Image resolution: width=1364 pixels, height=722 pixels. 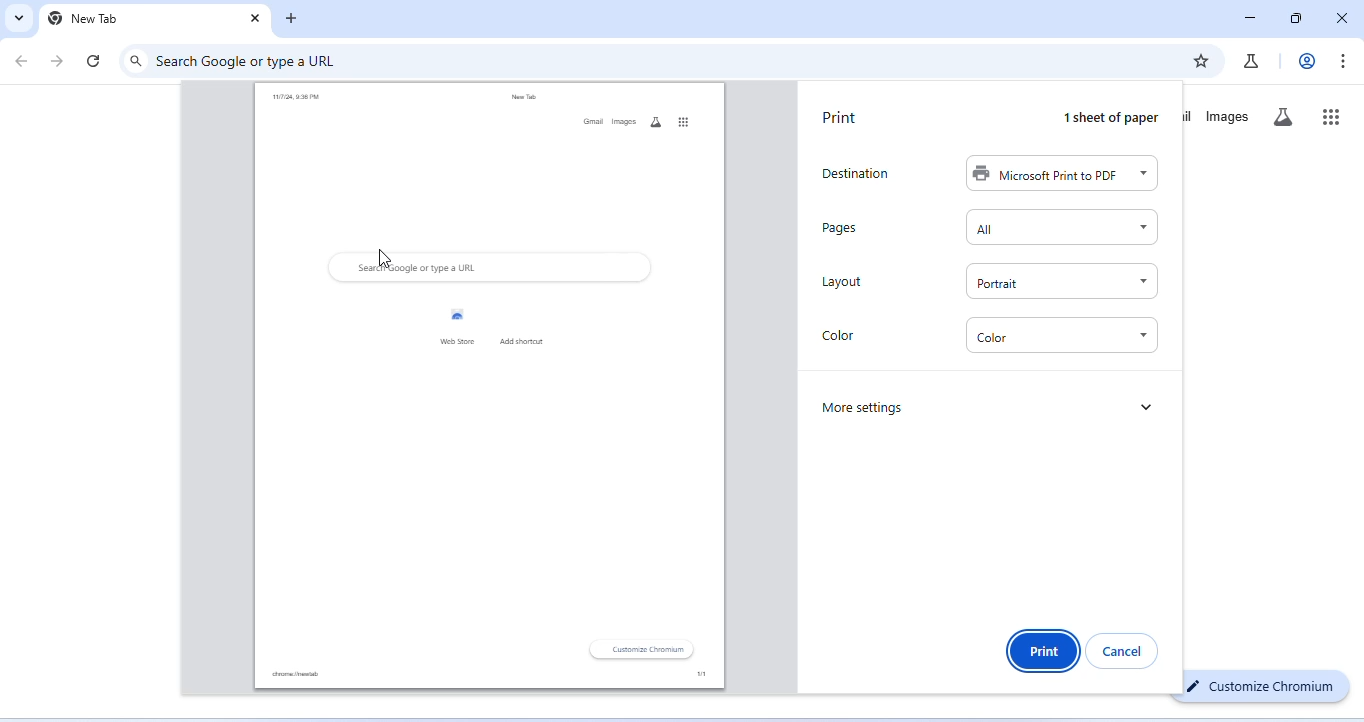 What do you see at coordinates (841, 228) in the screenshot?
I see `pages` at bounding box center [841, 228].